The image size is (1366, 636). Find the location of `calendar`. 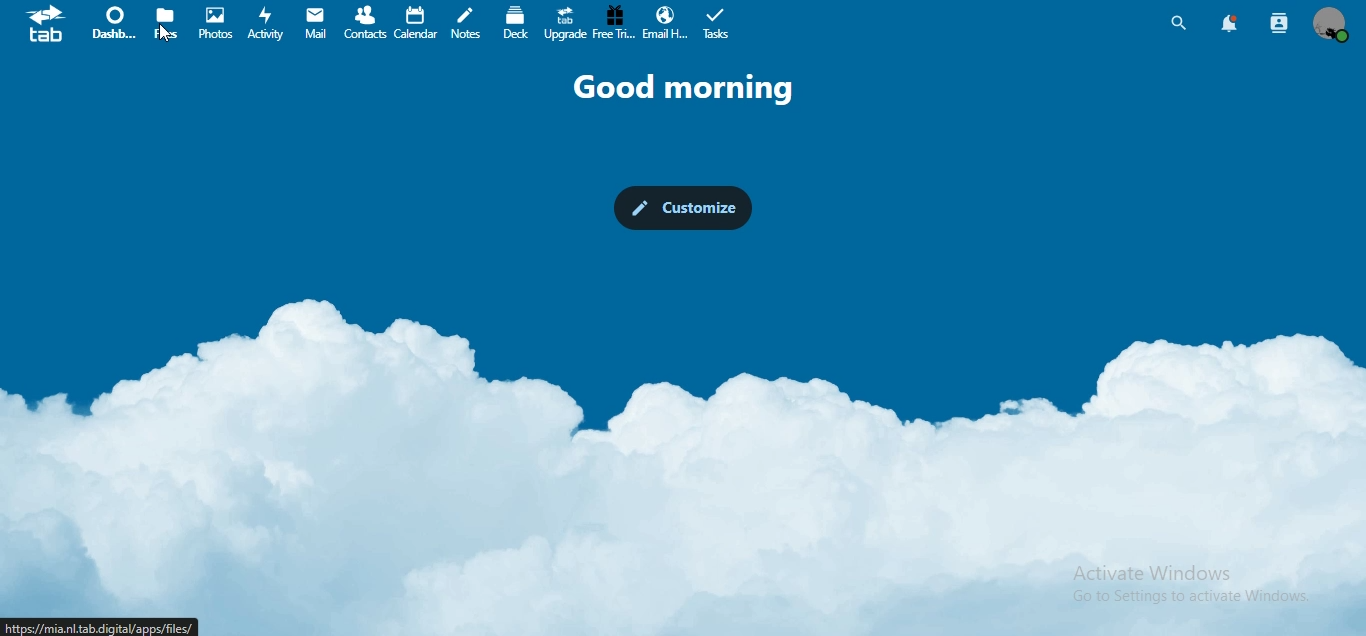

calendar is located at coordinates (413, 21).